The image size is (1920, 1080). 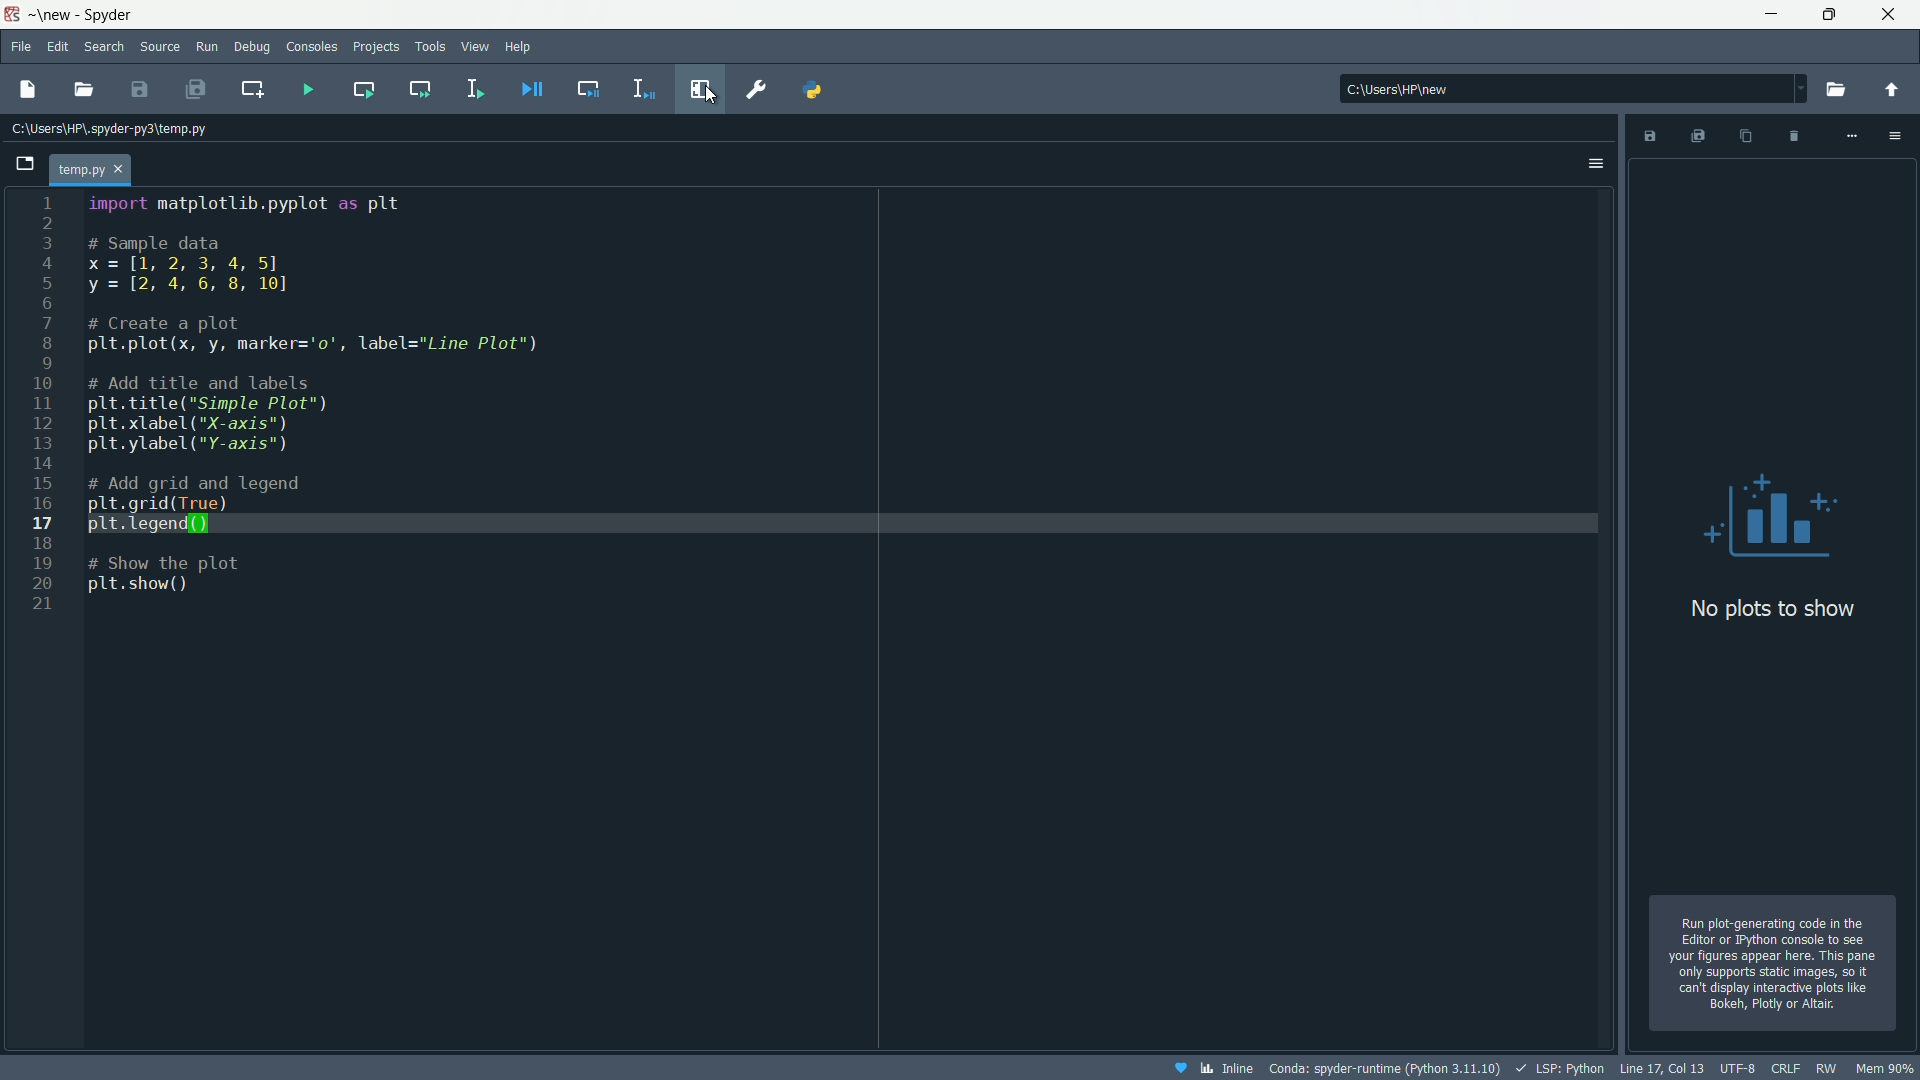 I want to click on maximize, so click(x=1833, y=15).